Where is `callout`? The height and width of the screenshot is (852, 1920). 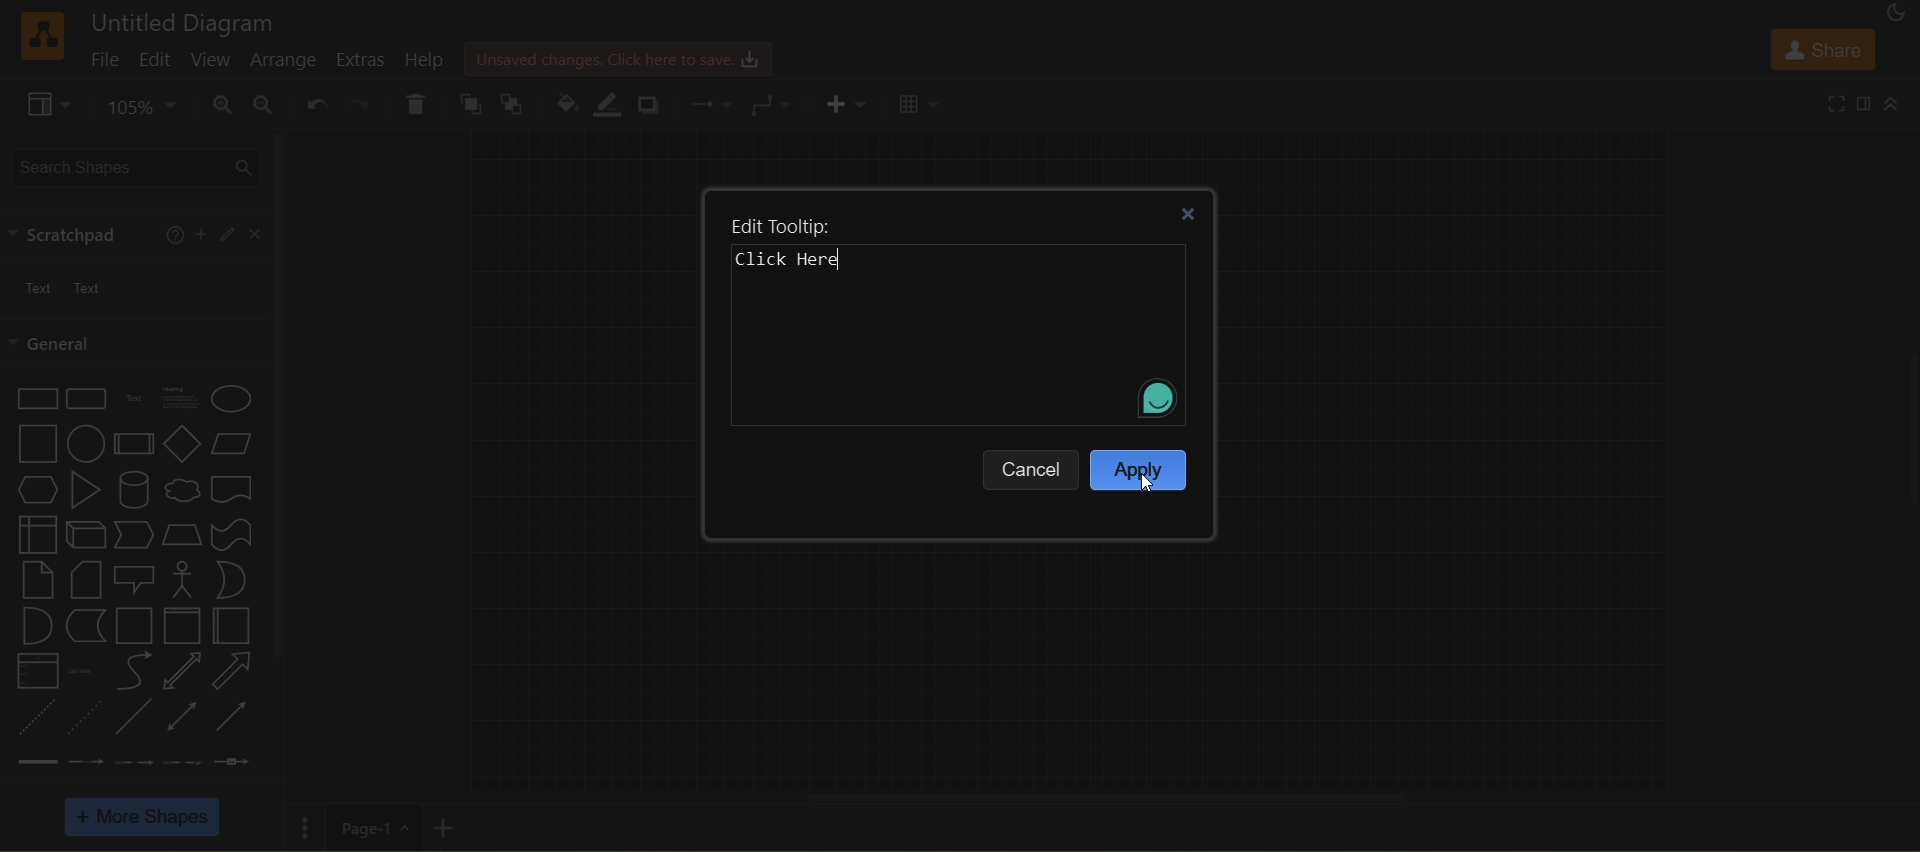
callout is located at coordinates (181, 580).